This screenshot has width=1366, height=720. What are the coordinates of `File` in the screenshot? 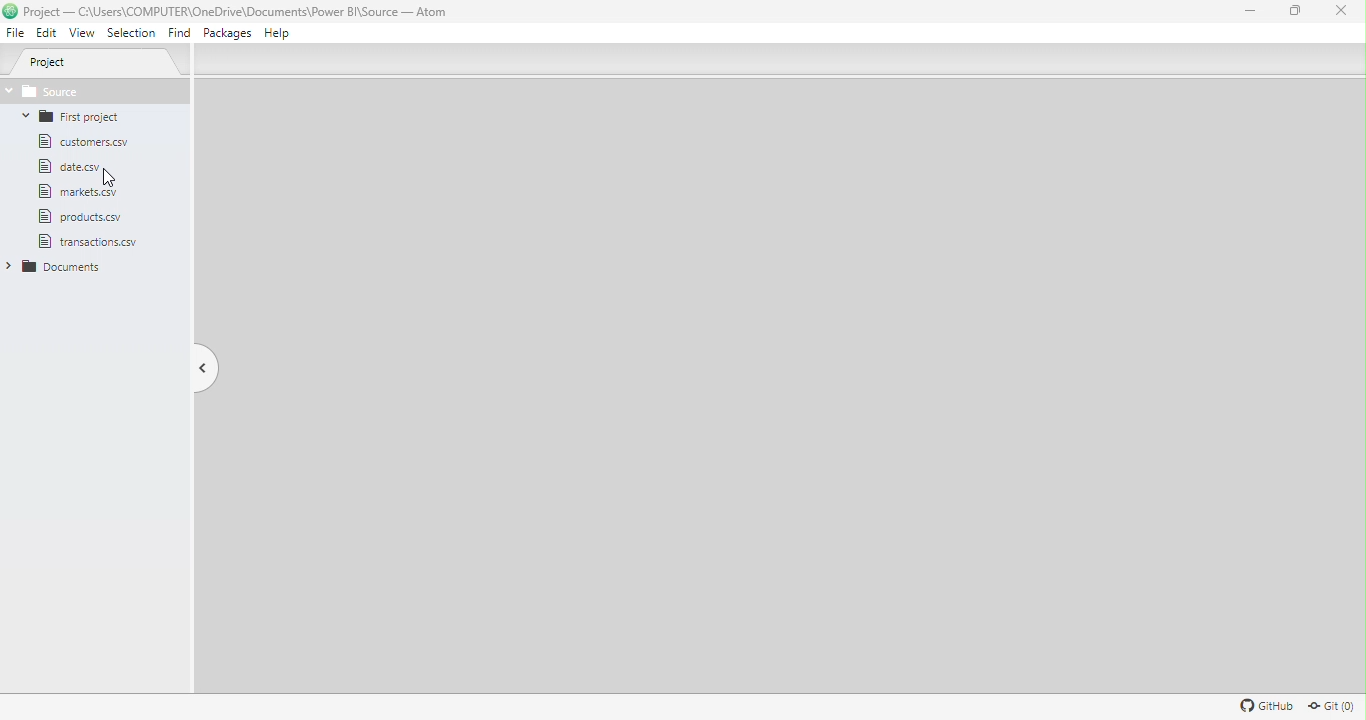 It's located at (79, 192).